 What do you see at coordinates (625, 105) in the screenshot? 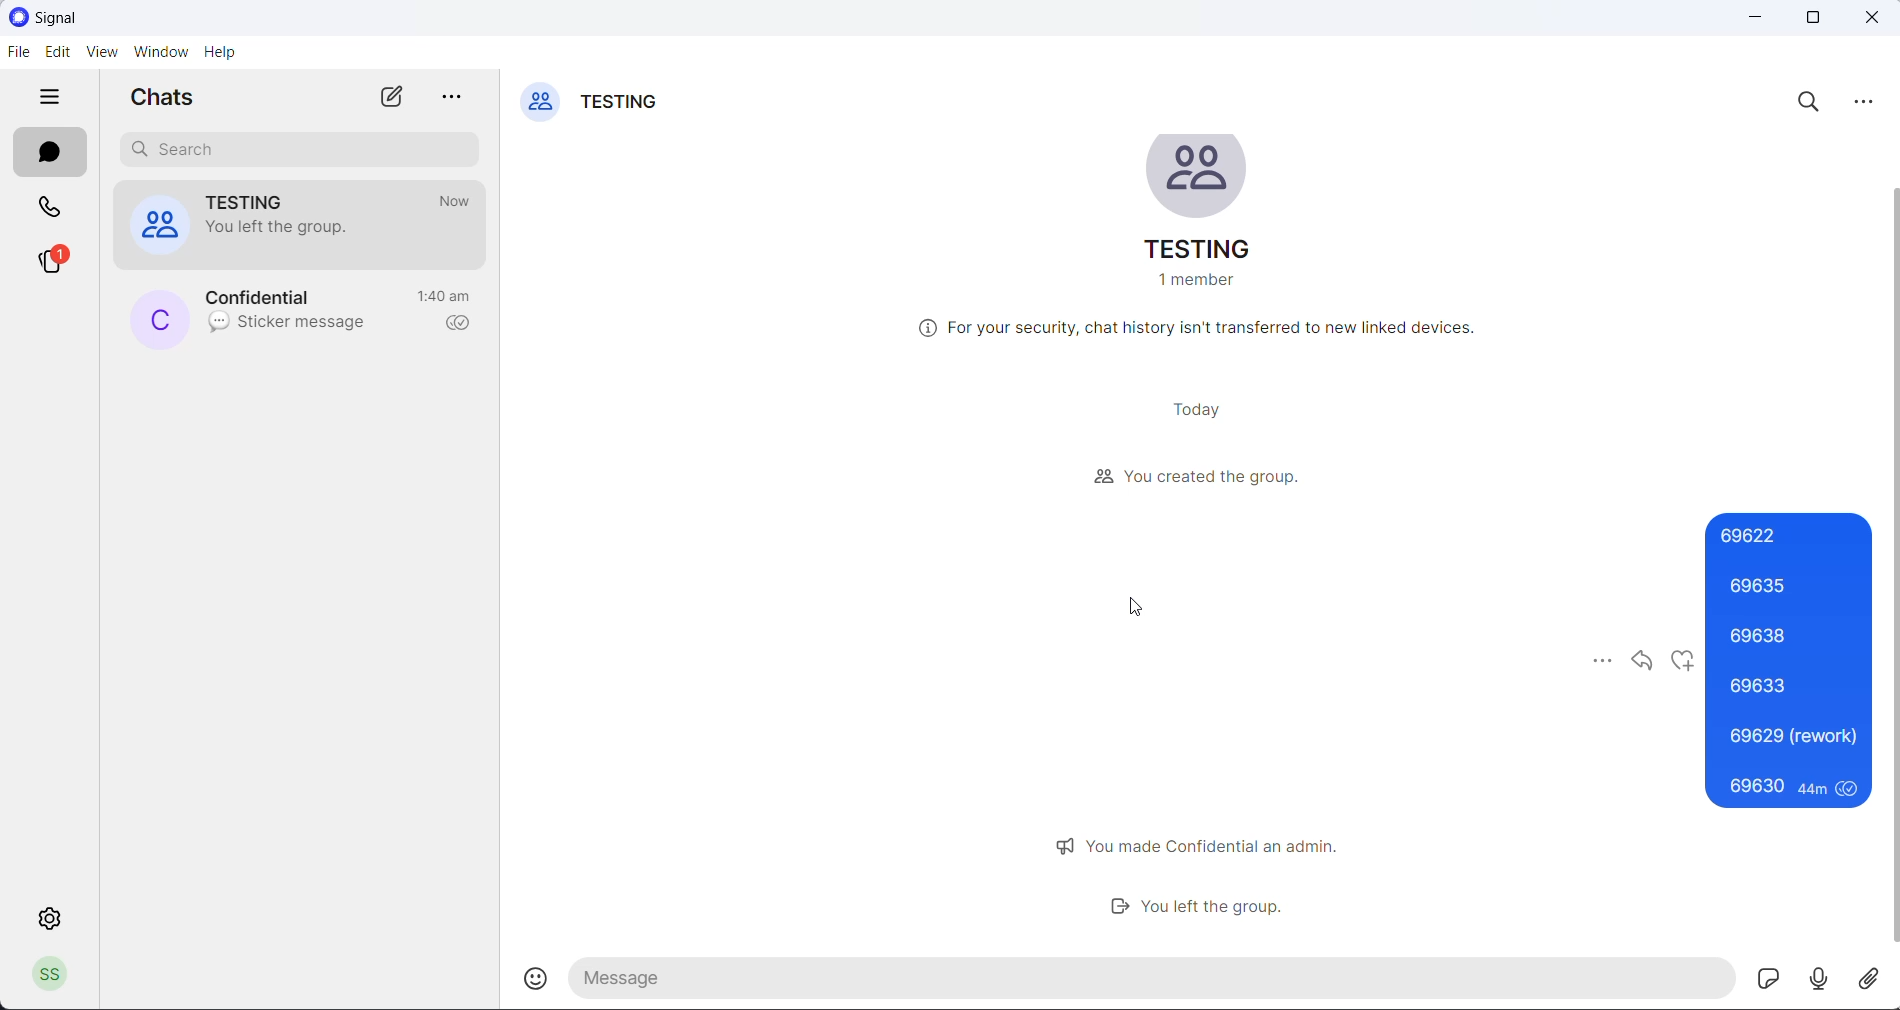
I see `group name` at bounding box center [625, 105].